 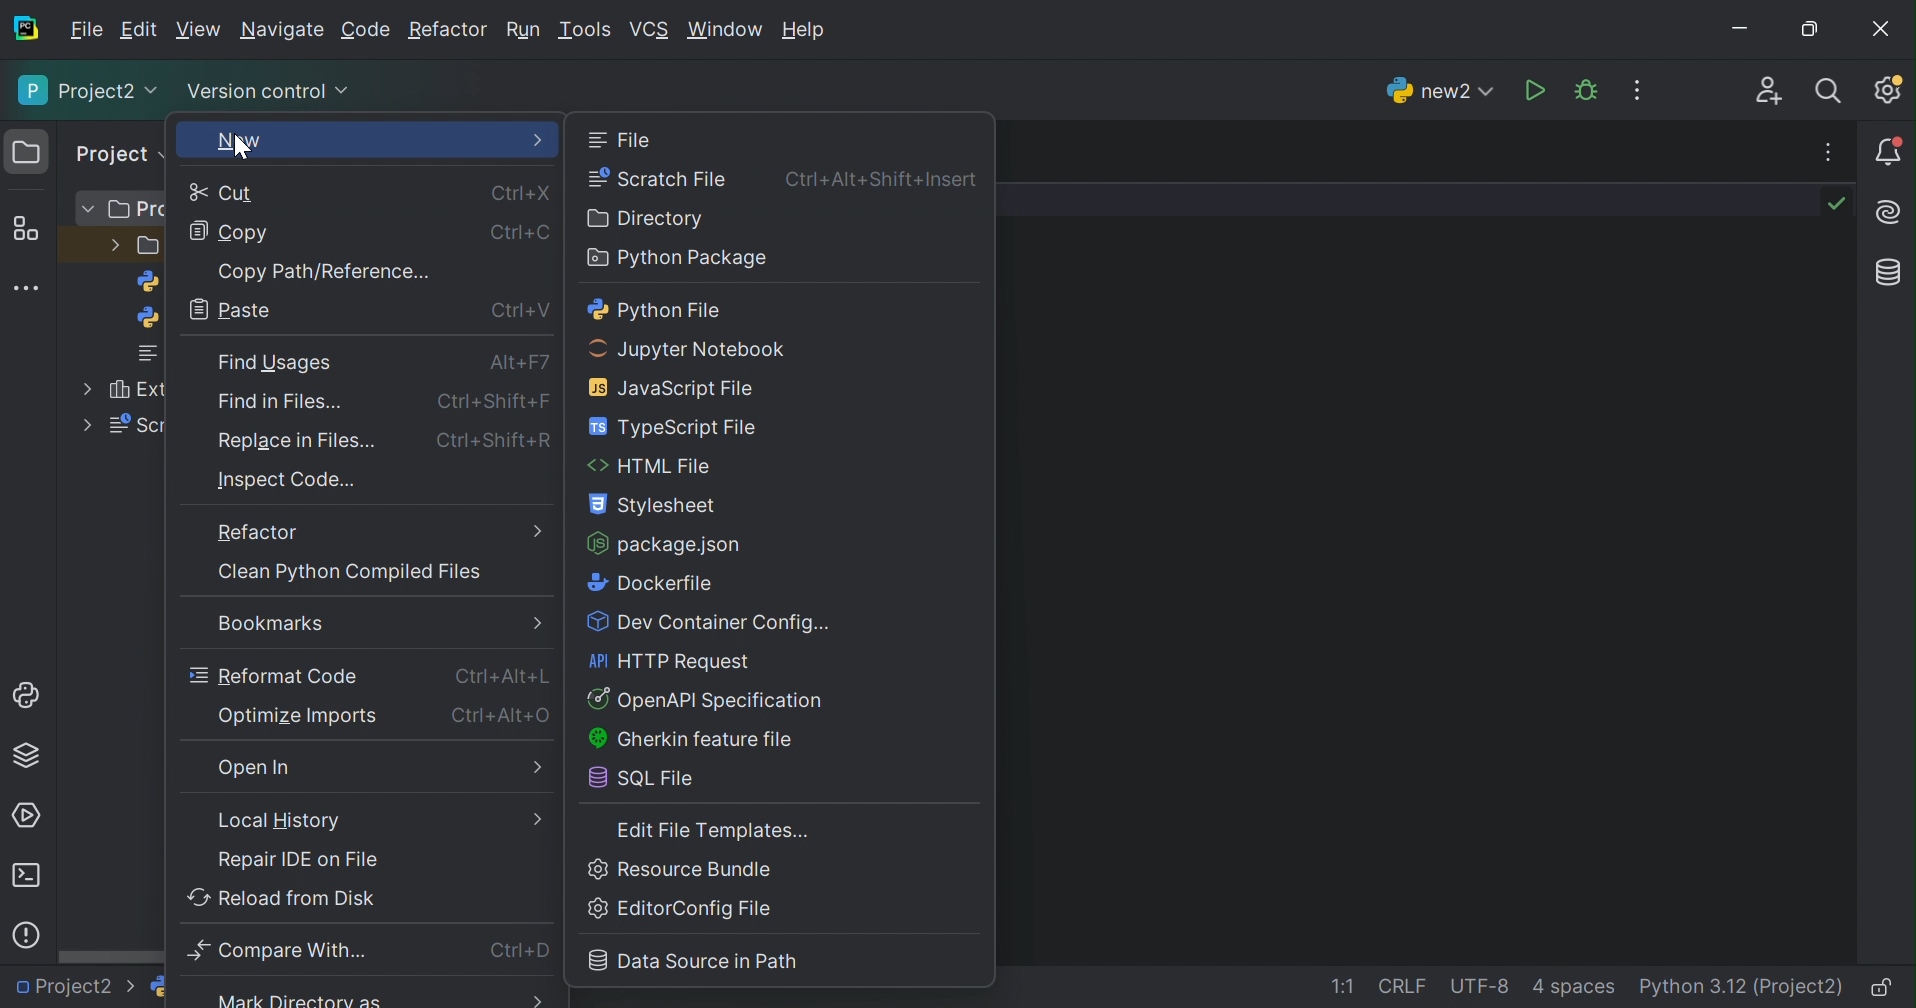 I want to click on Updates available. IDE and Project Settings., so click(x=1891, y=90).